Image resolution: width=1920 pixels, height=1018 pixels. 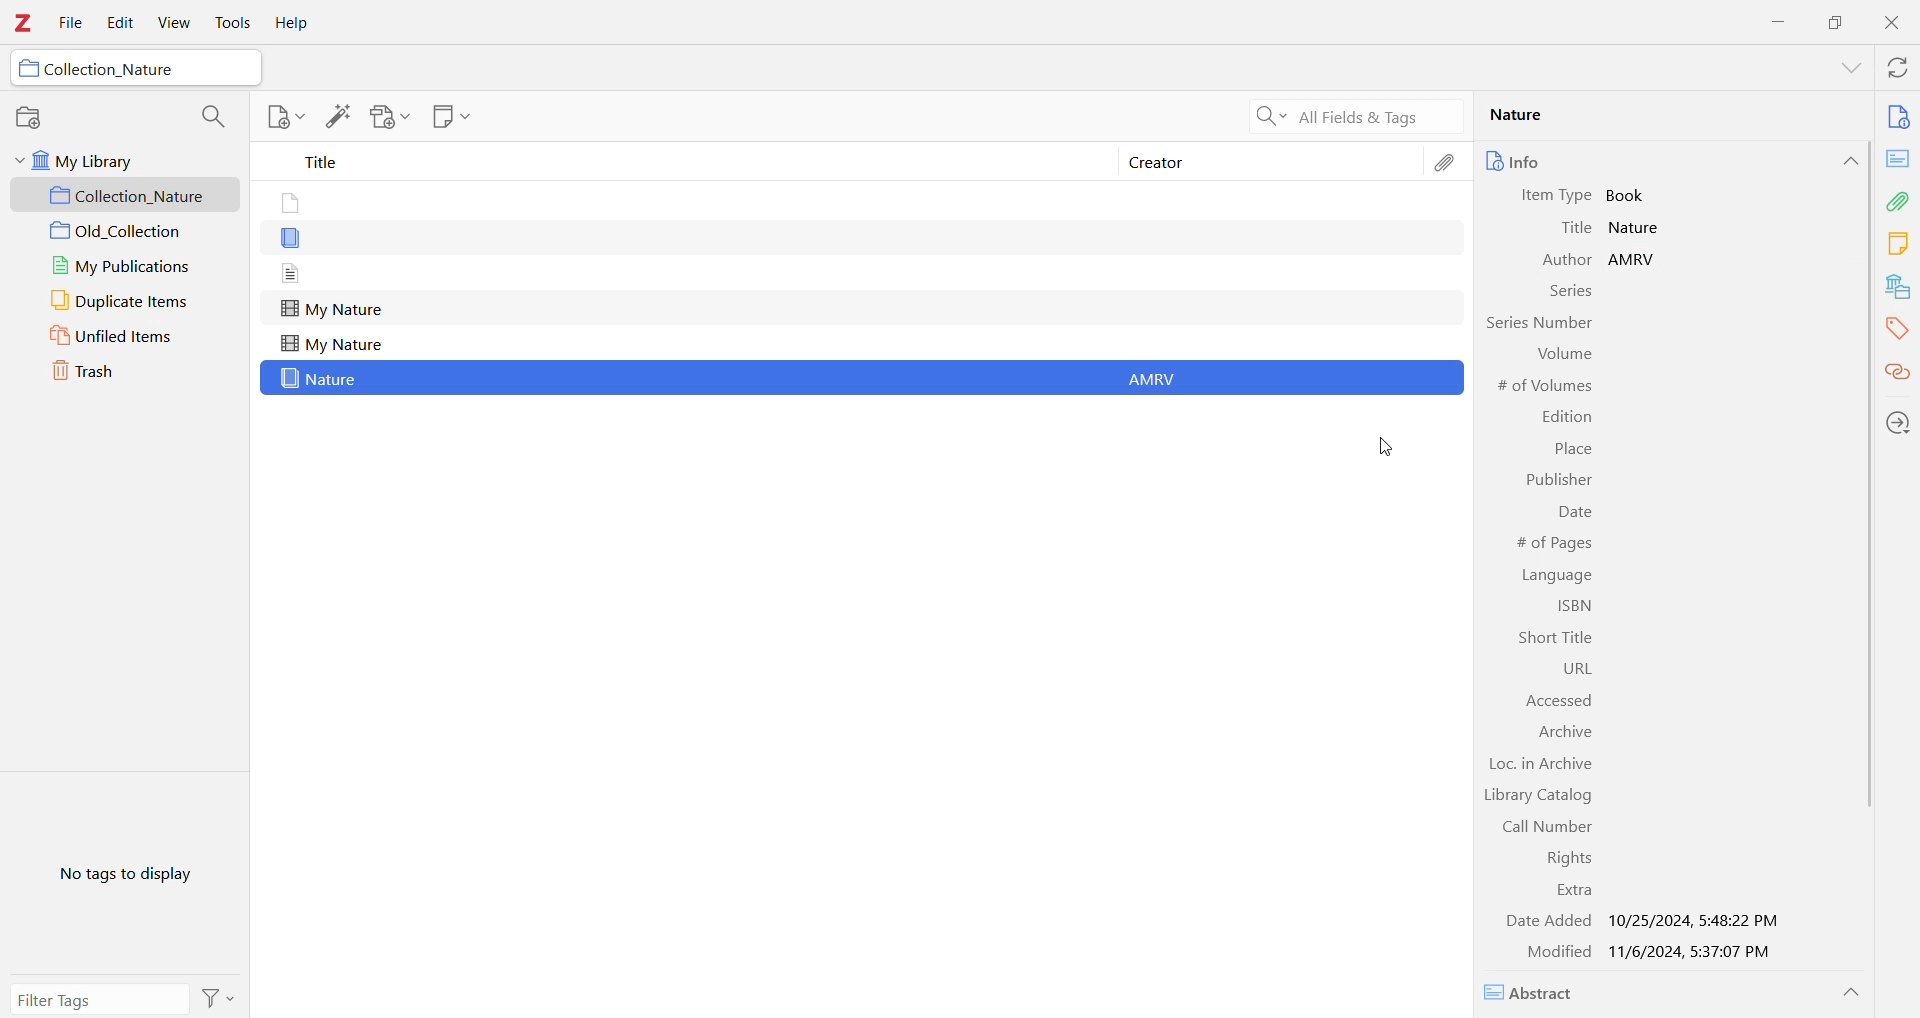 I want to click on AMRV, so click(x=1647, y=258).